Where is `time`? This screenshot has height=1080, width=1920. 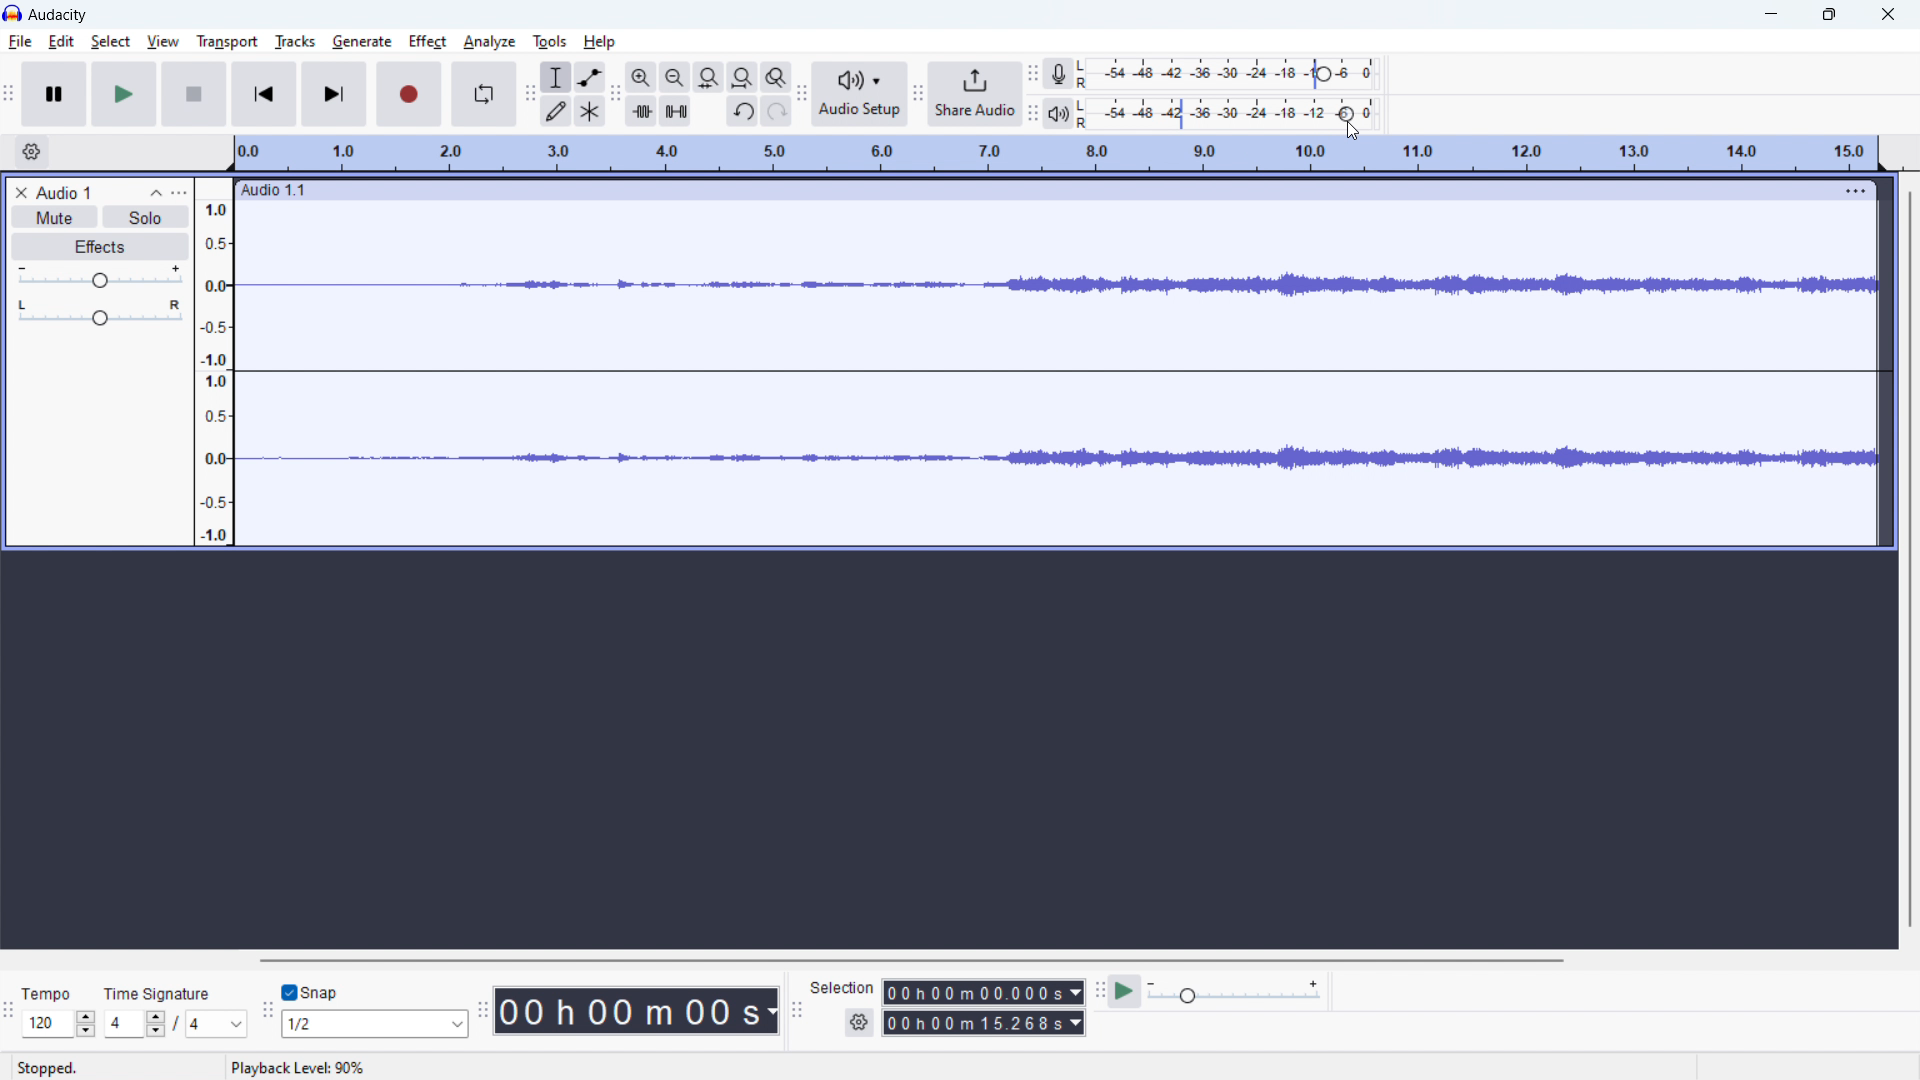 time is located at coordinates (637, 1011).